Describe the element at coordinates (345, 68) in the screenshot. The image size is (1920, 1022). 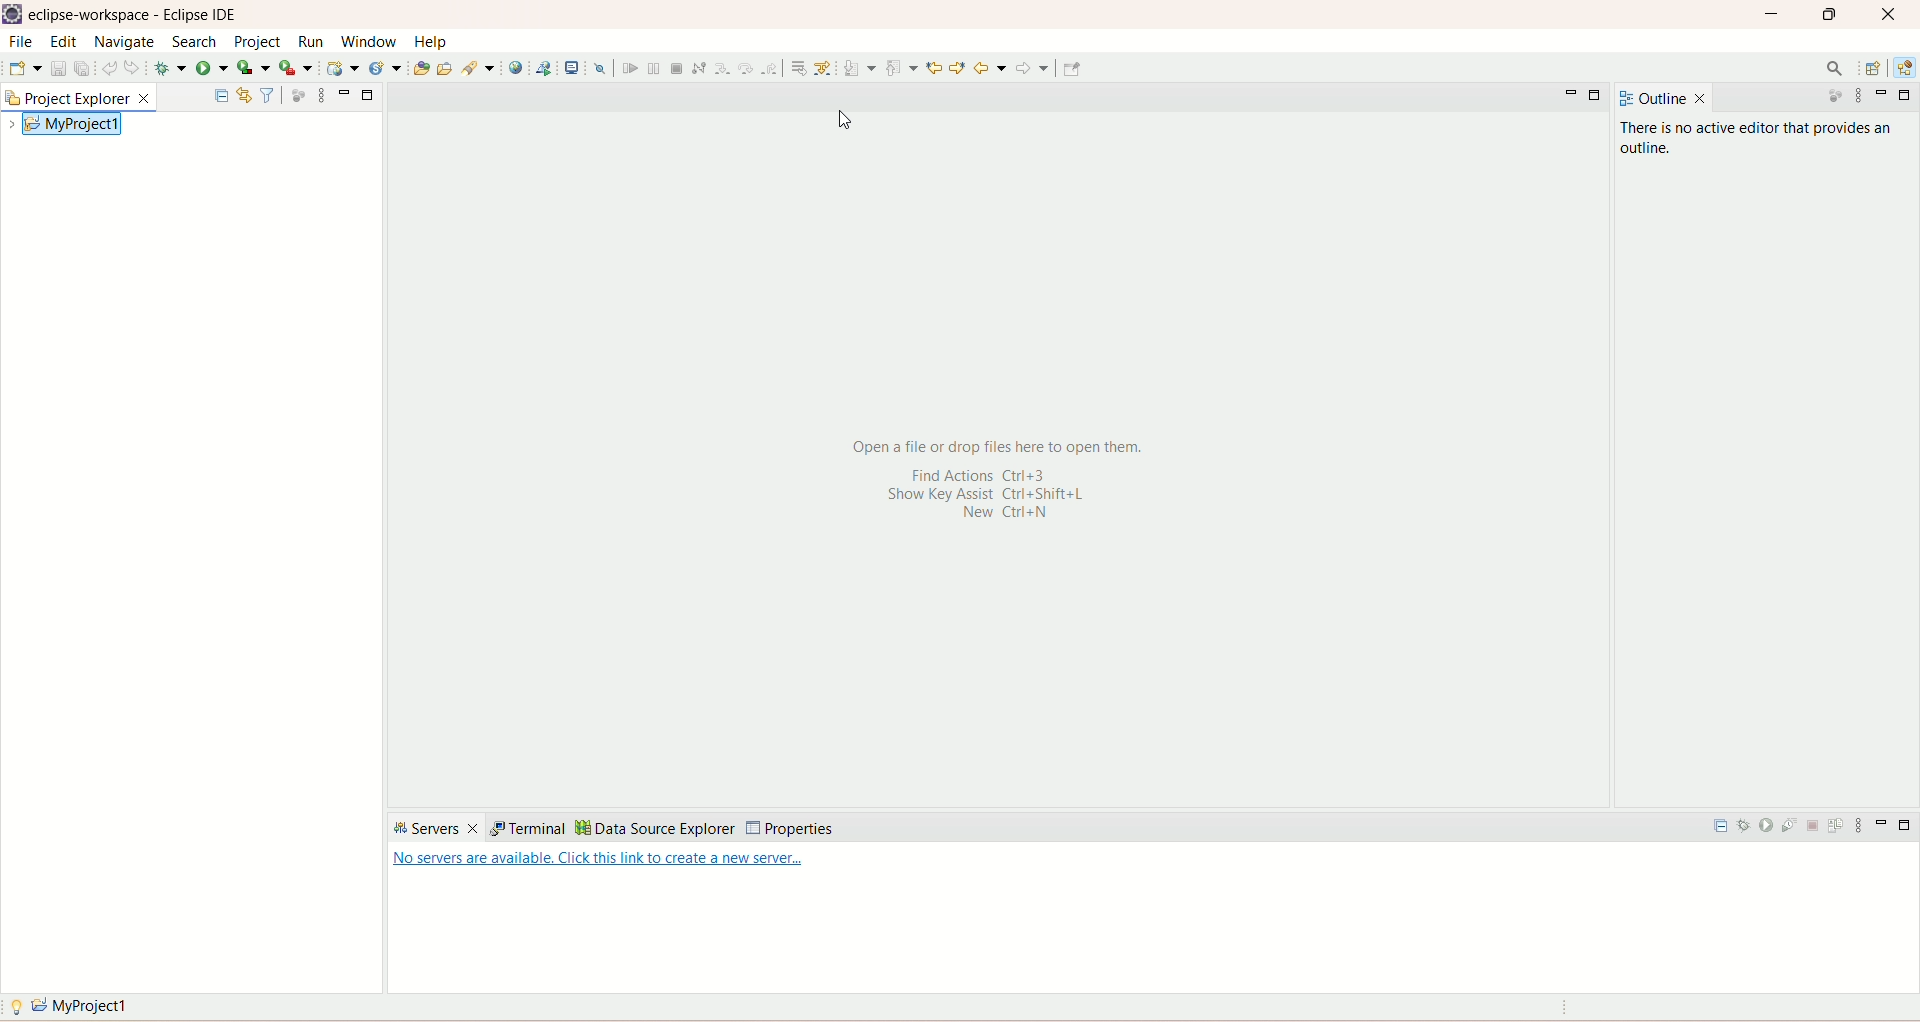
I see `create a dynamic web service` at that location.